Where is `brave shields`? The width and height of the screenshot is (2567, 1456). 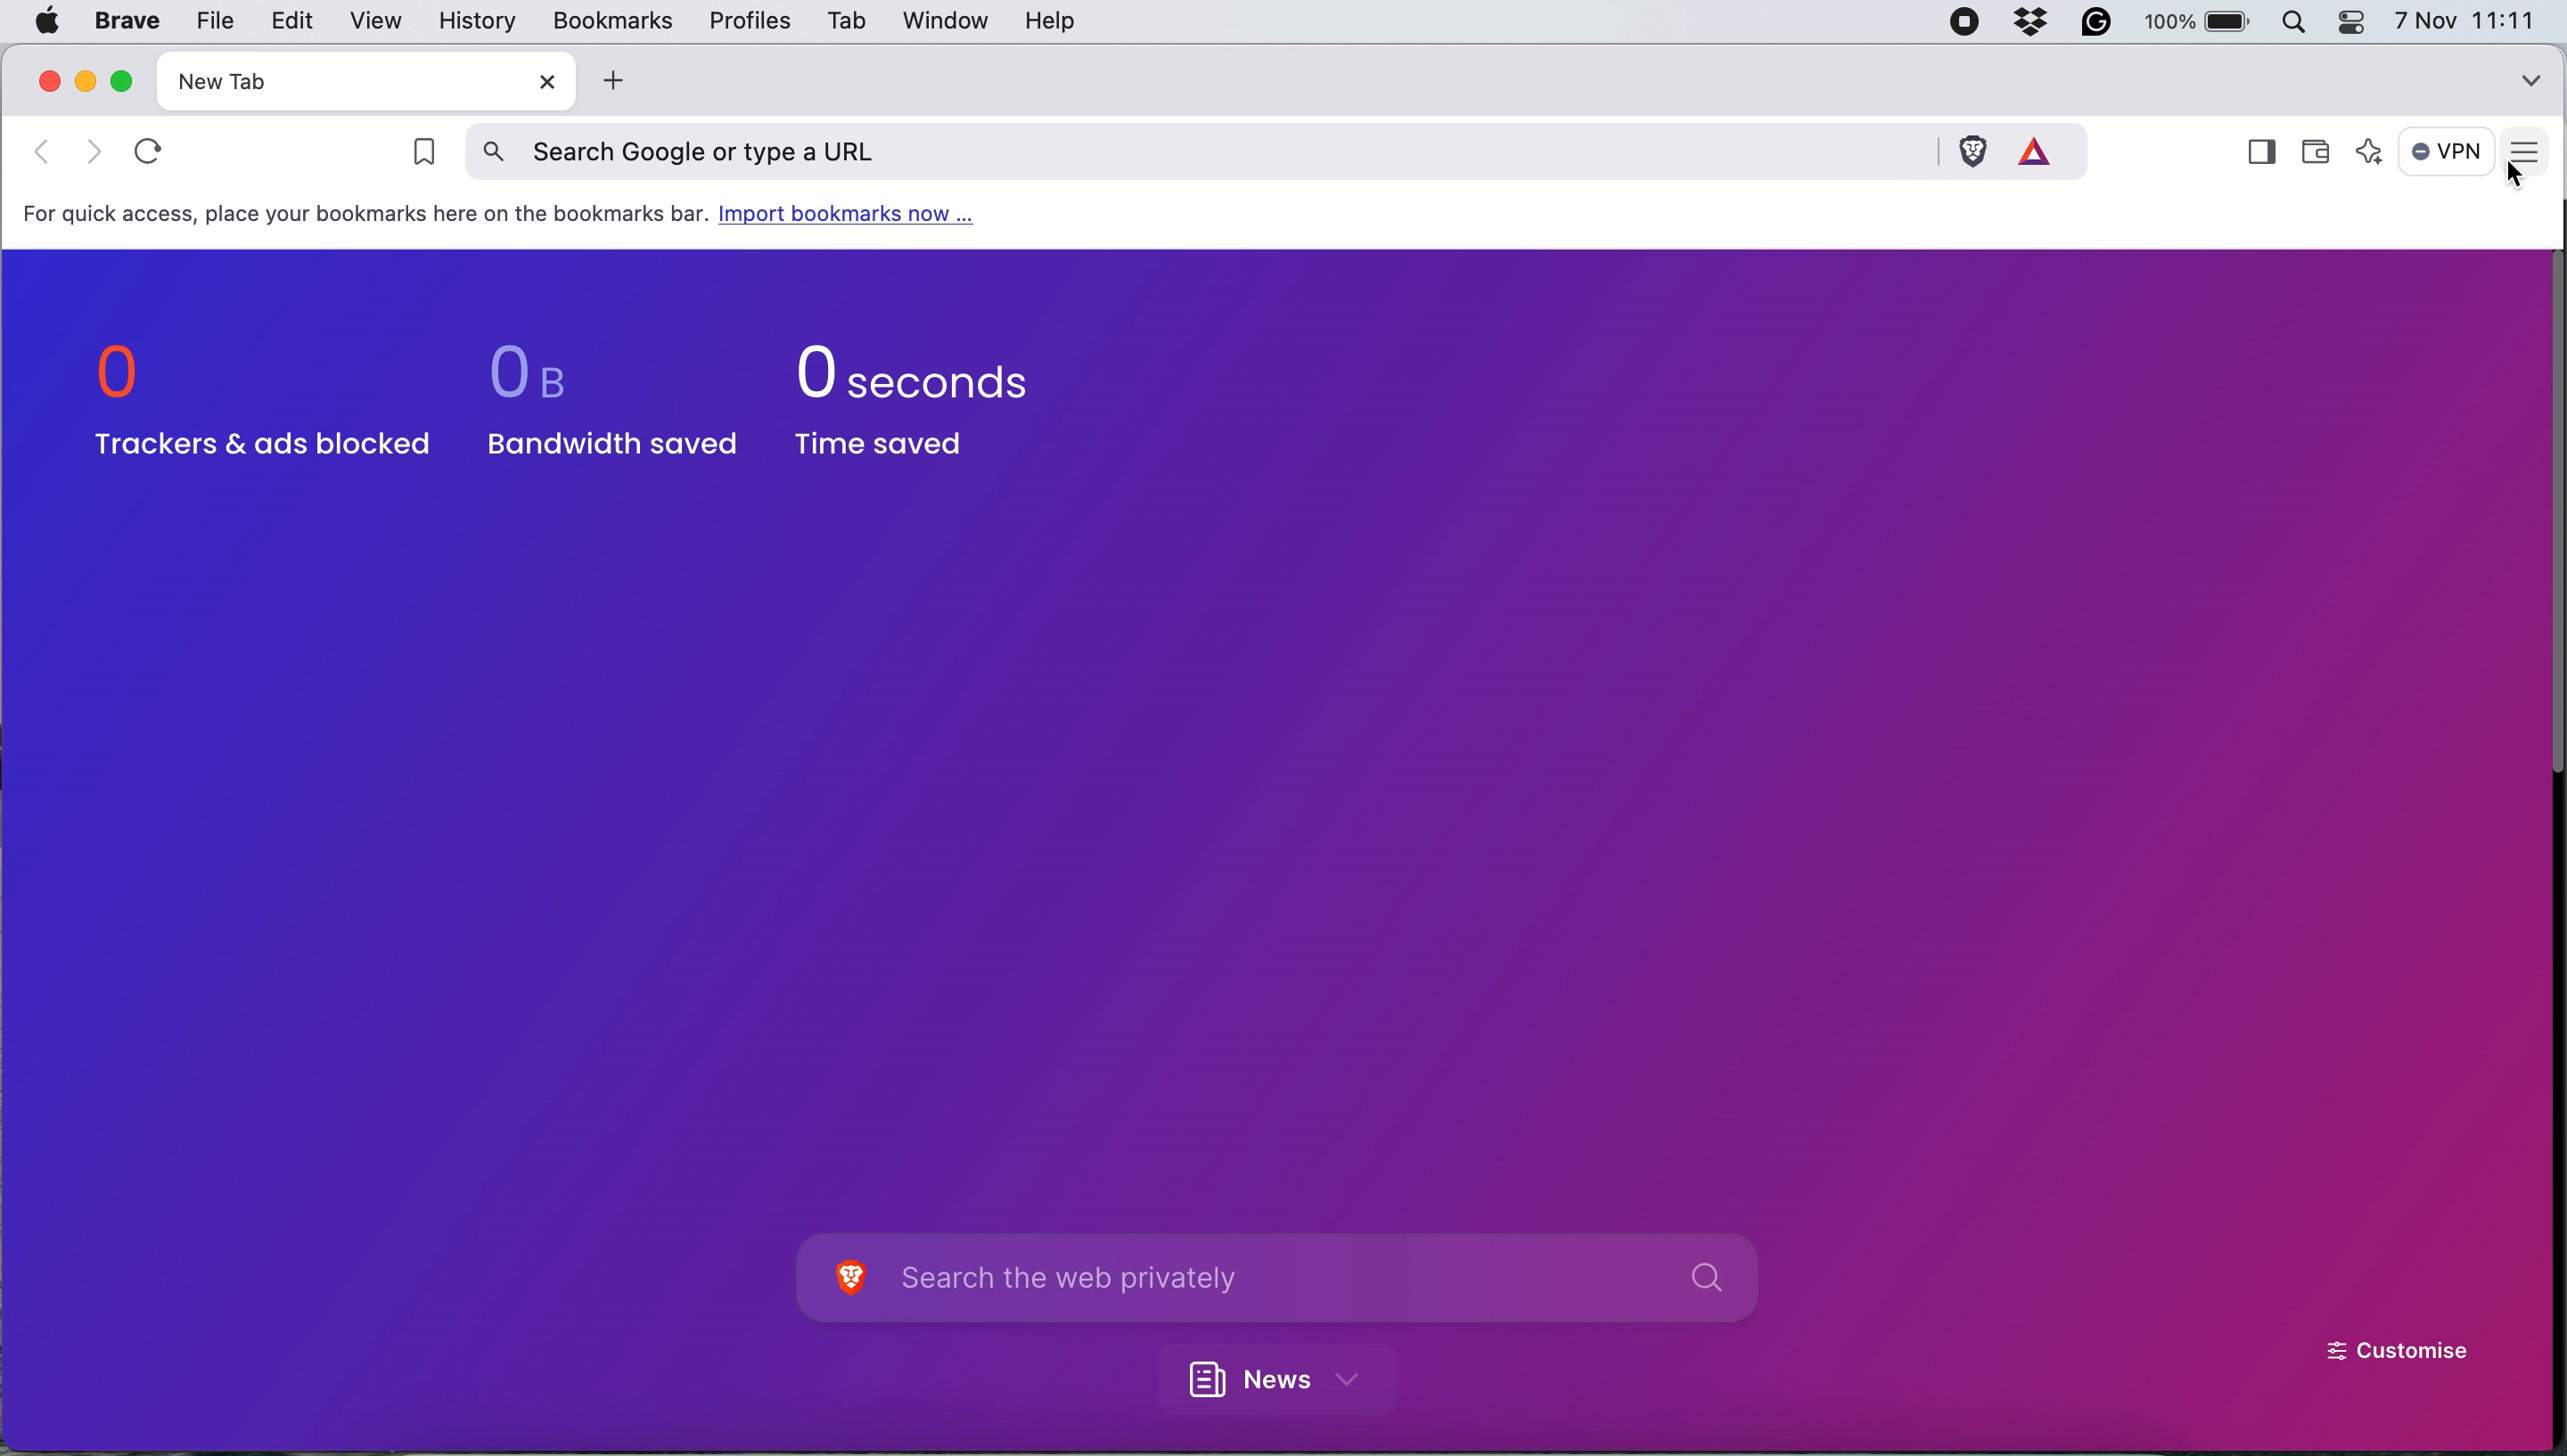 brave shields is located at coordinates (1973, 149).